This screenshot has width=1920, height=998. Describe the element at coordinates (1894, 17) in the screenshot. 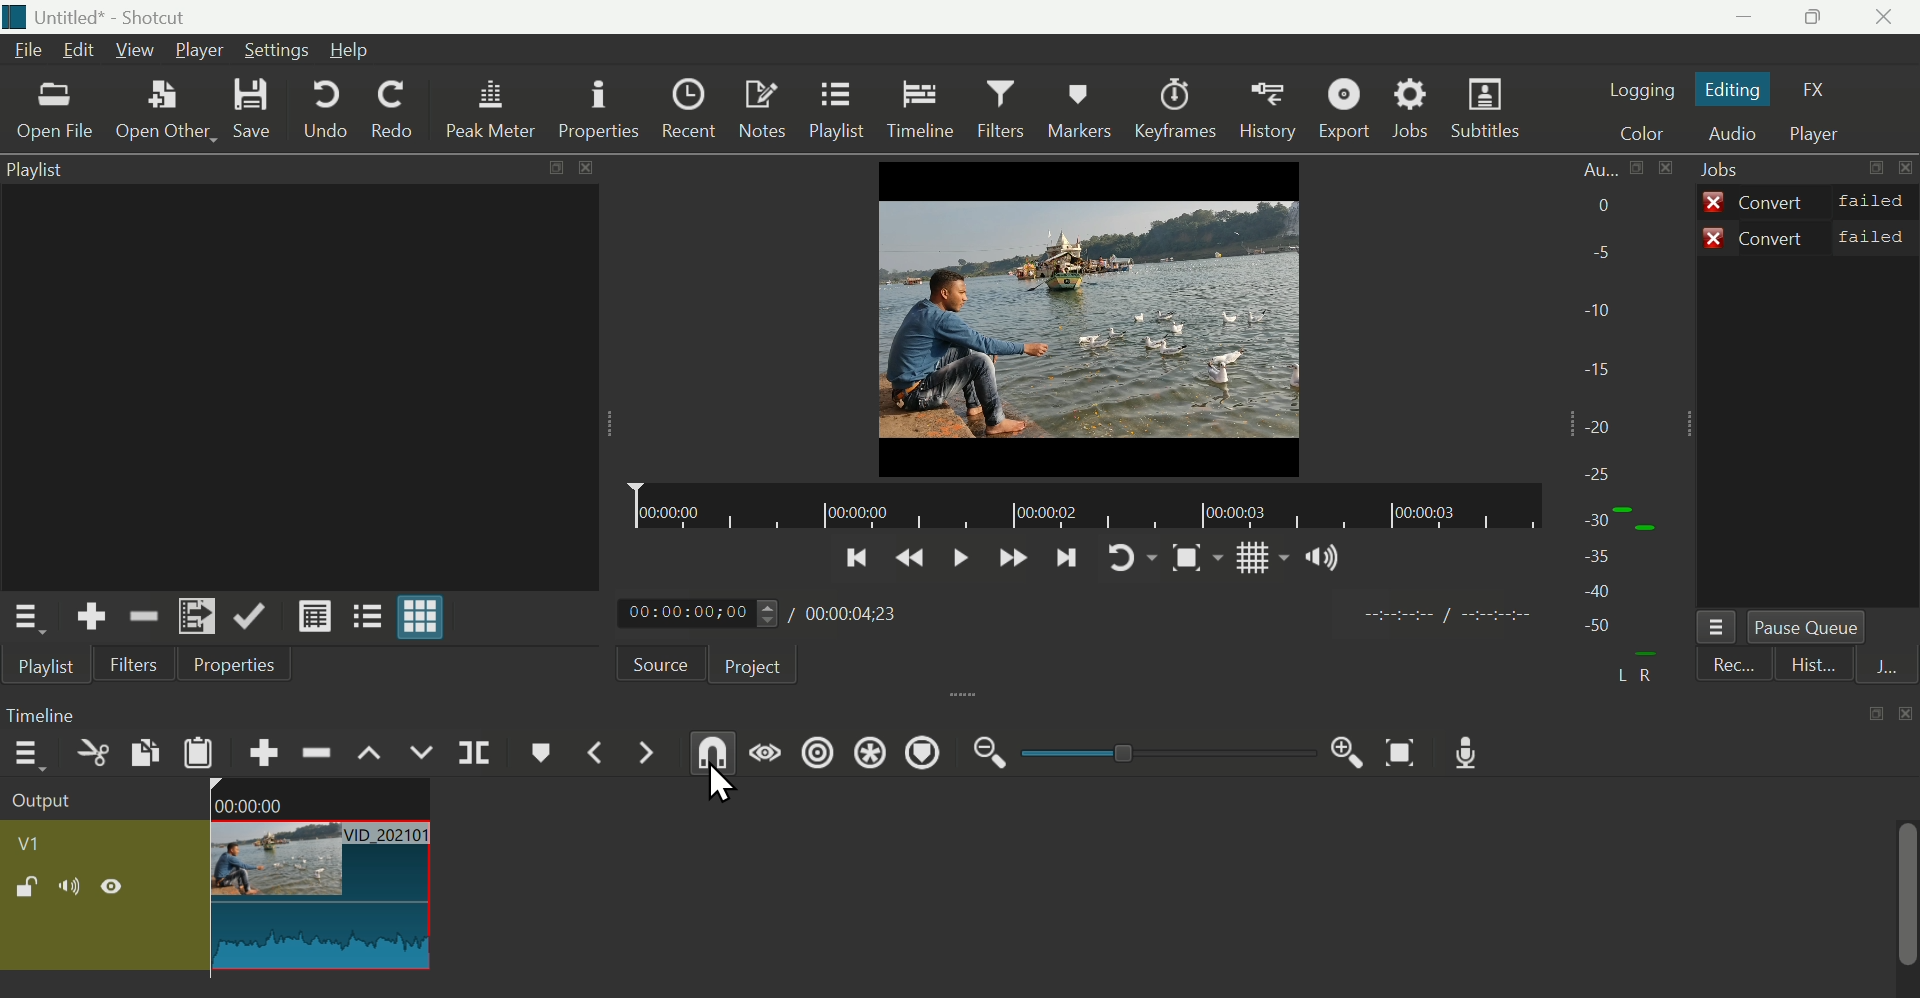

I see `Close` at that location.